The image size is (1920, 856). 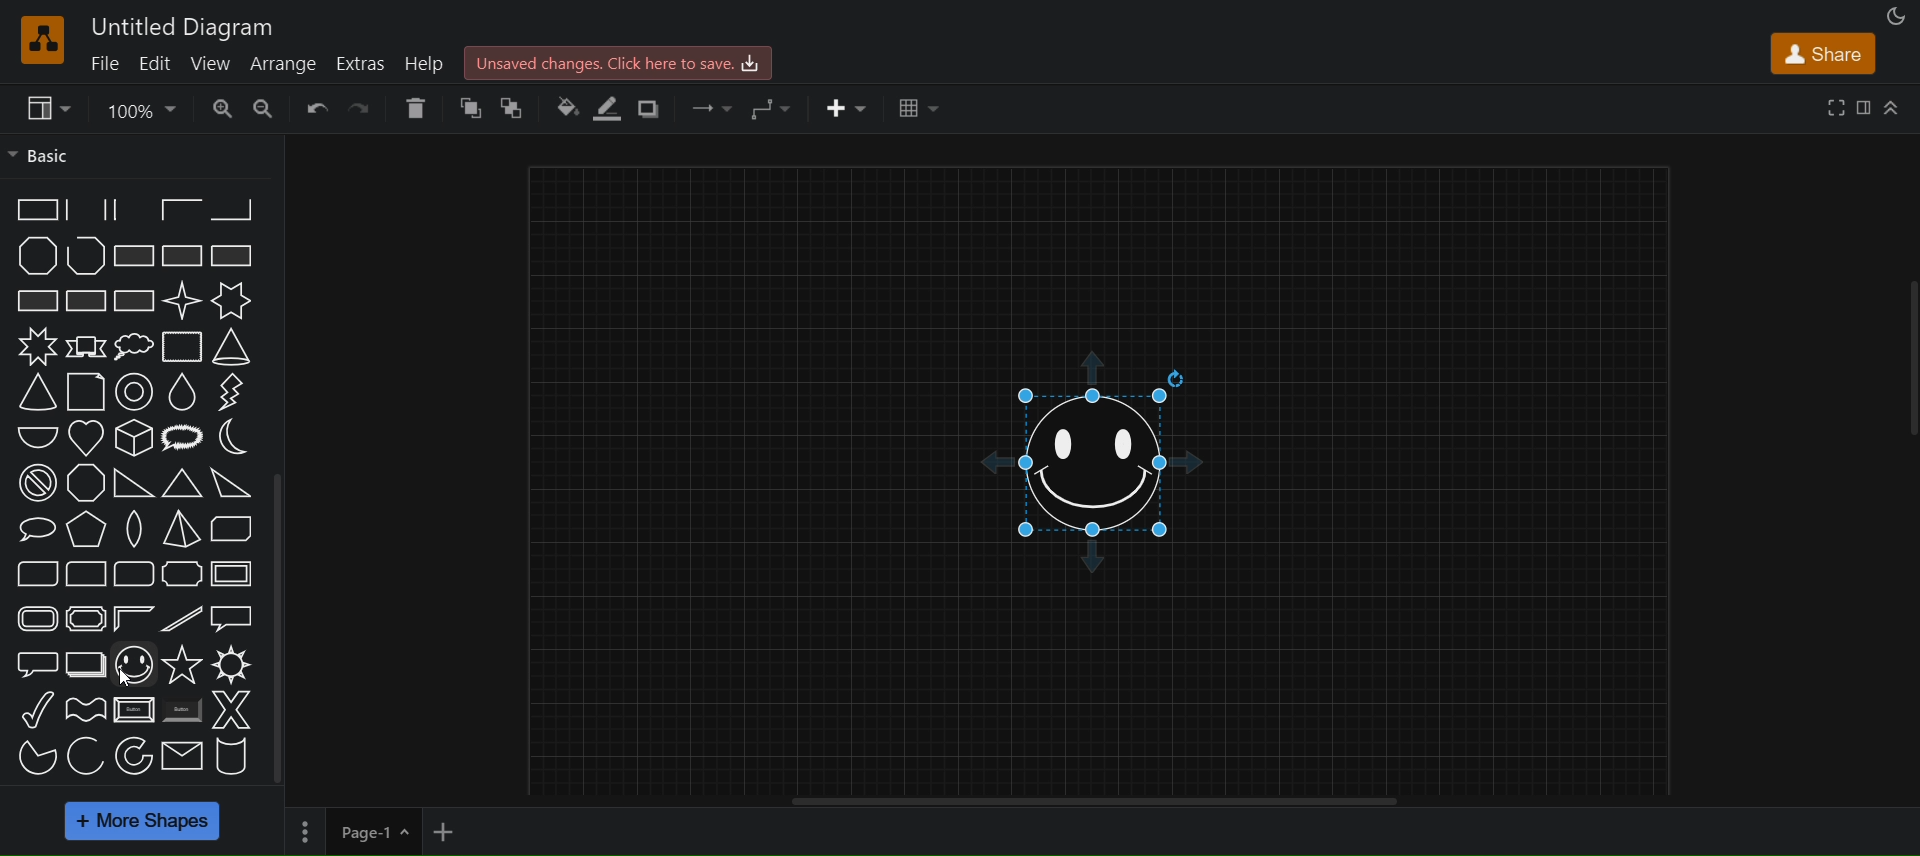 What do you see at coordinates (210, 62) in the screenshot?
I see `view` at bounding box center [210, 62].